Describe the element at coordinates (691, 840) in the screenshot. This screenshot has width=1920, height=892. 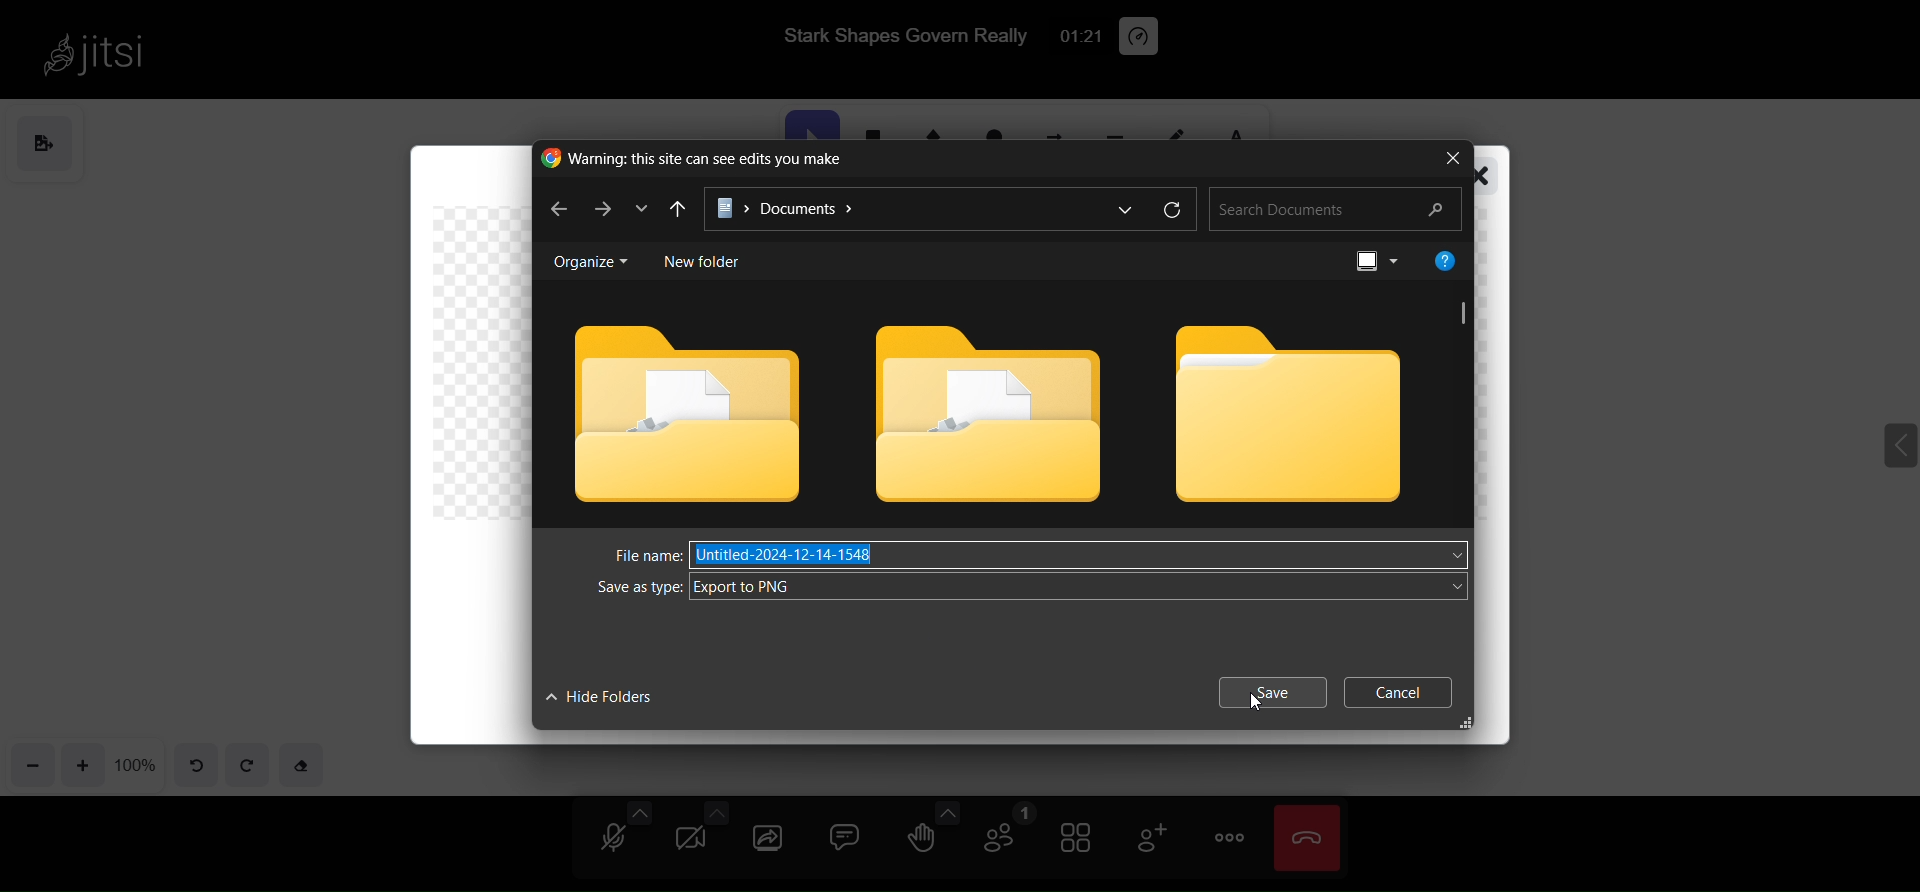
I see `camera` at that location.